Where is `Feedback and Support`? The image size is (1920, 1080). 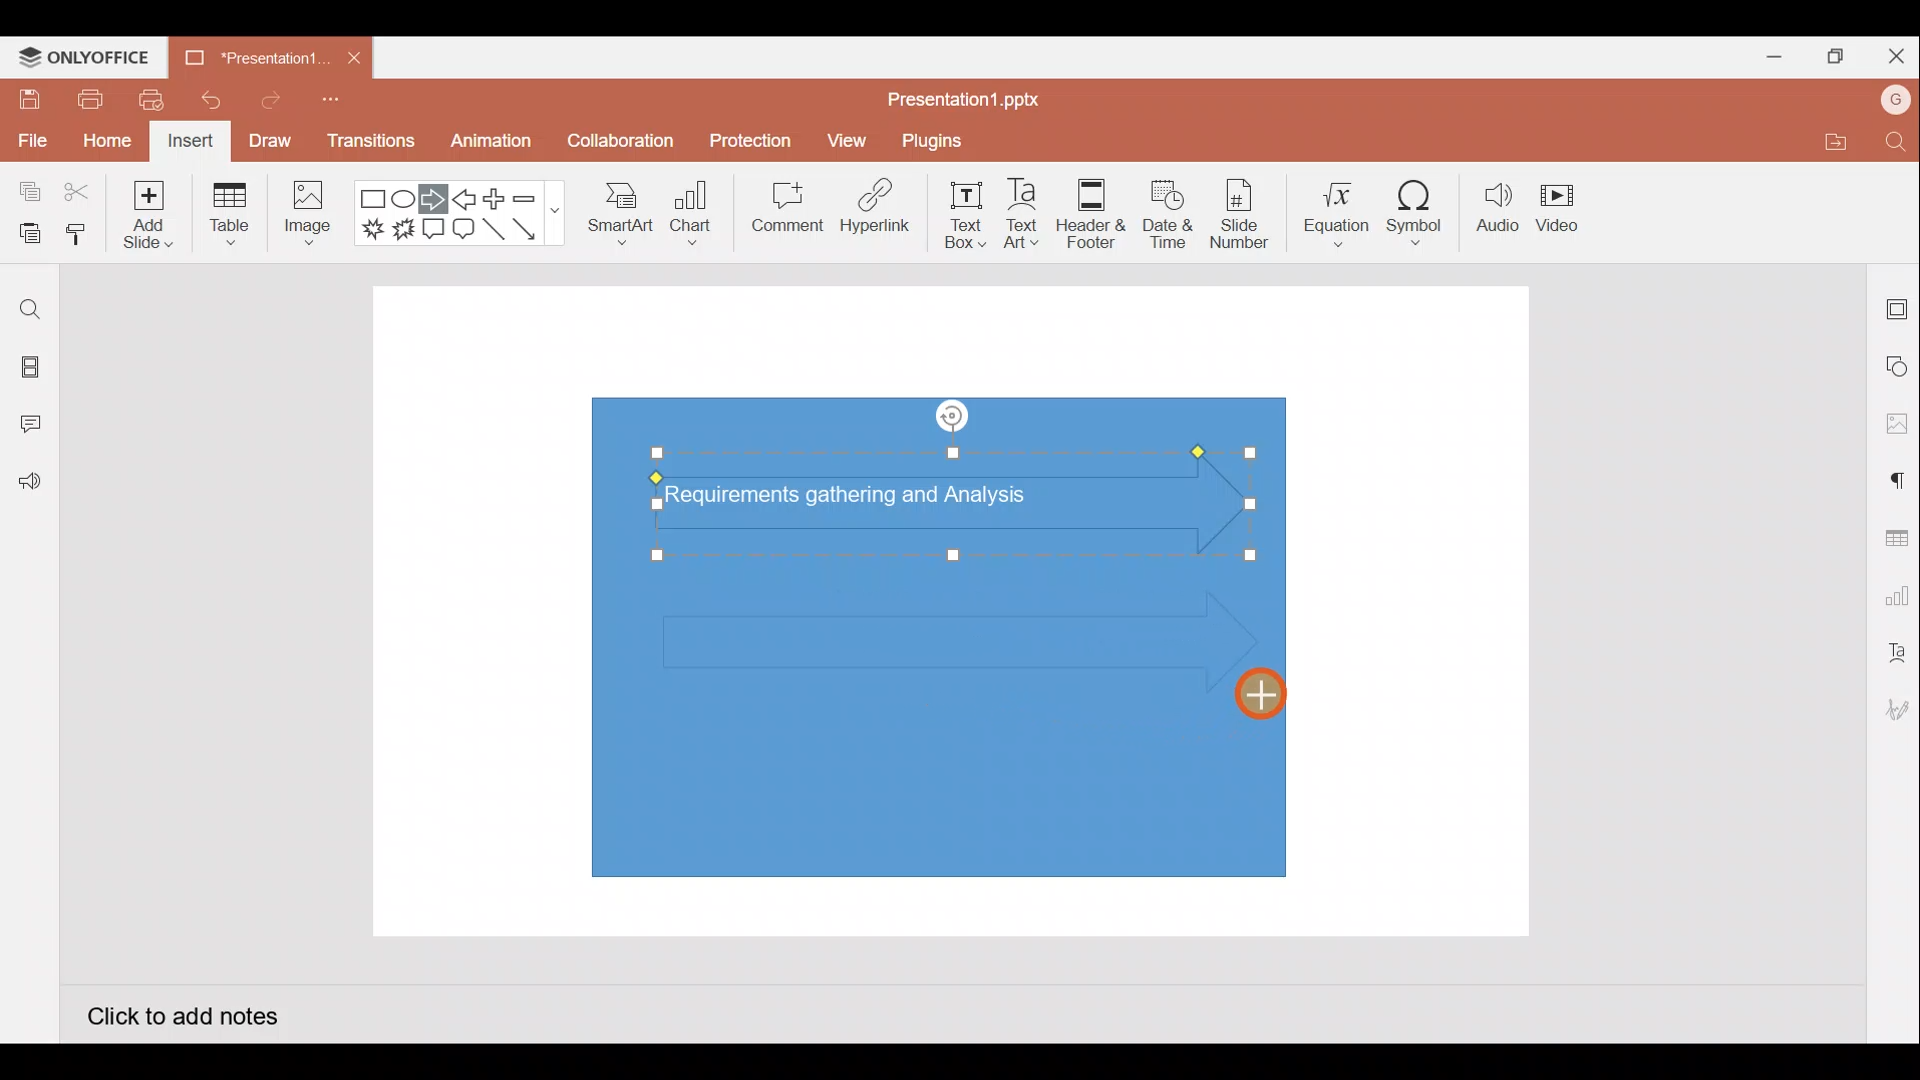
Feedback and Support is located at coordinates (29, 487).